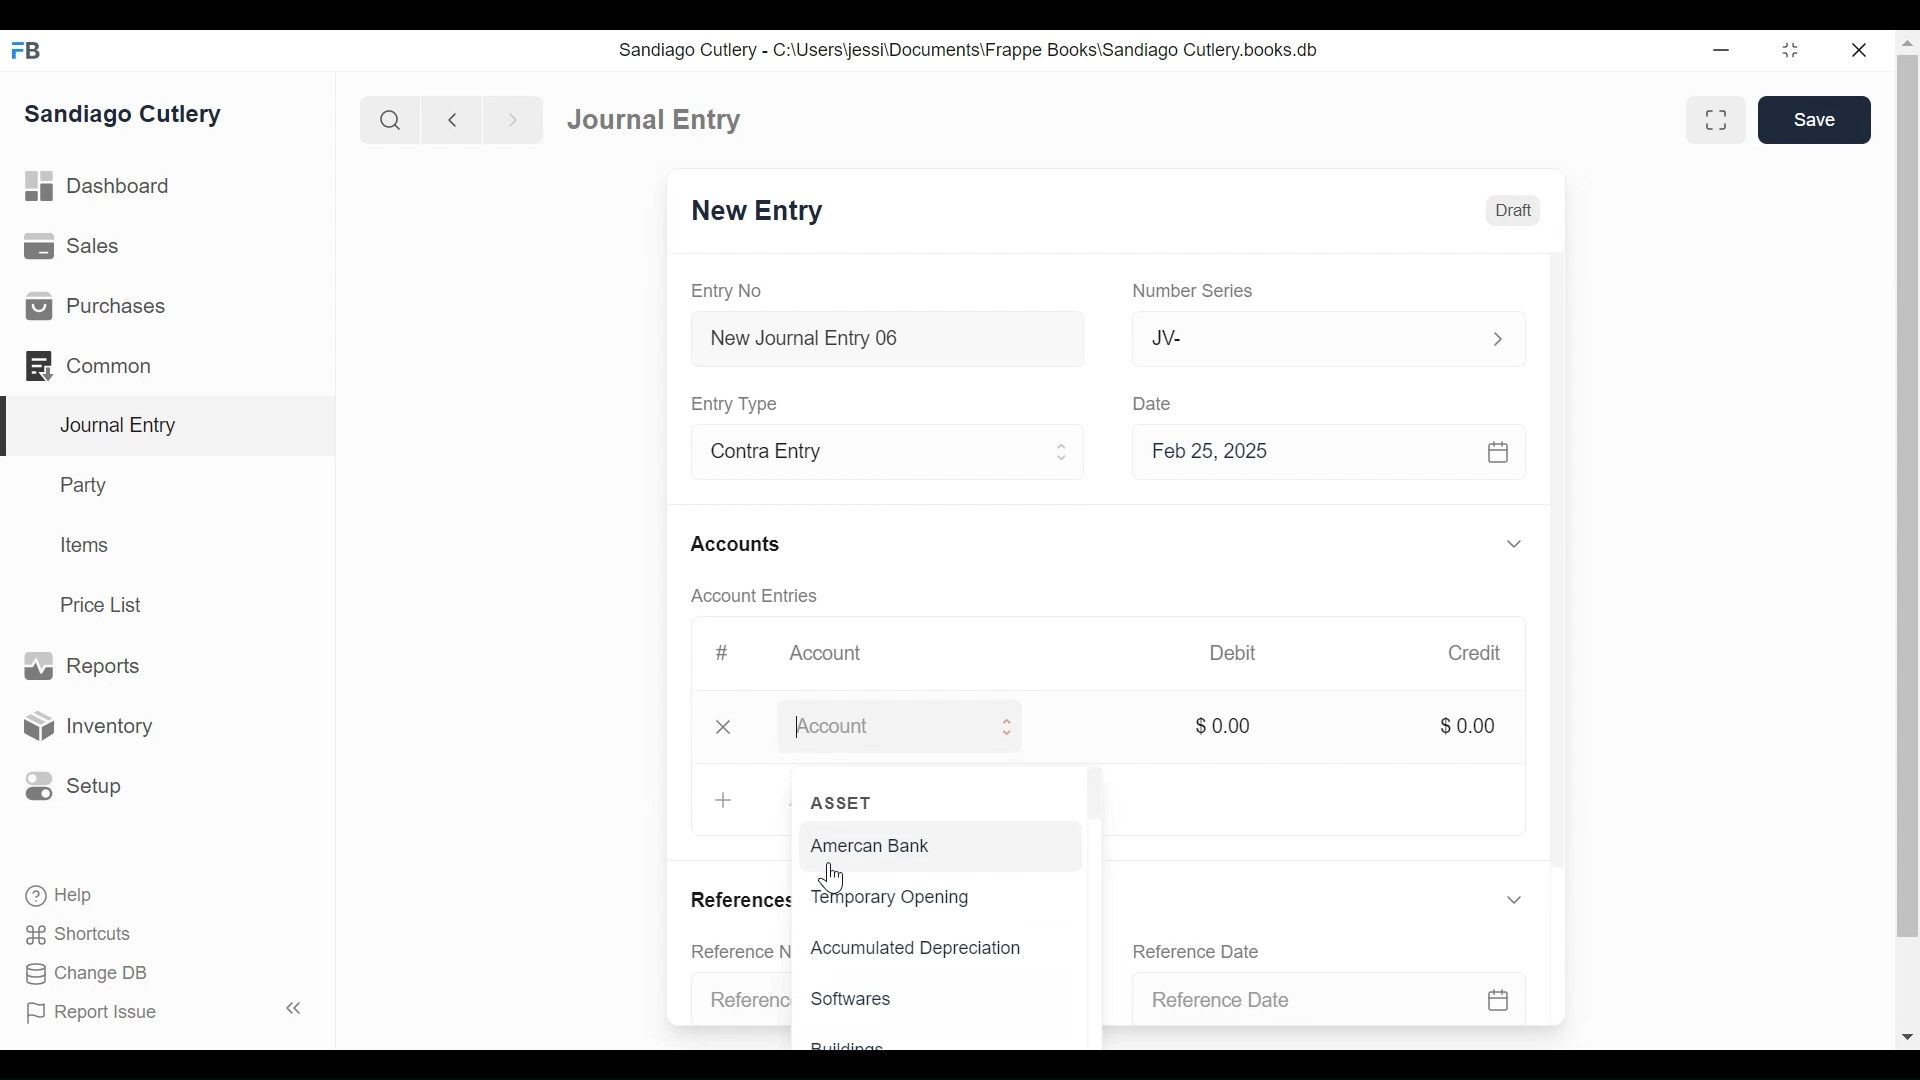 This screenshot has width=1920, height=1080. What do you see at coordinates (1195, 948) in the screenshot?
I see `Reference Date` at bounding box center [1195, 948].